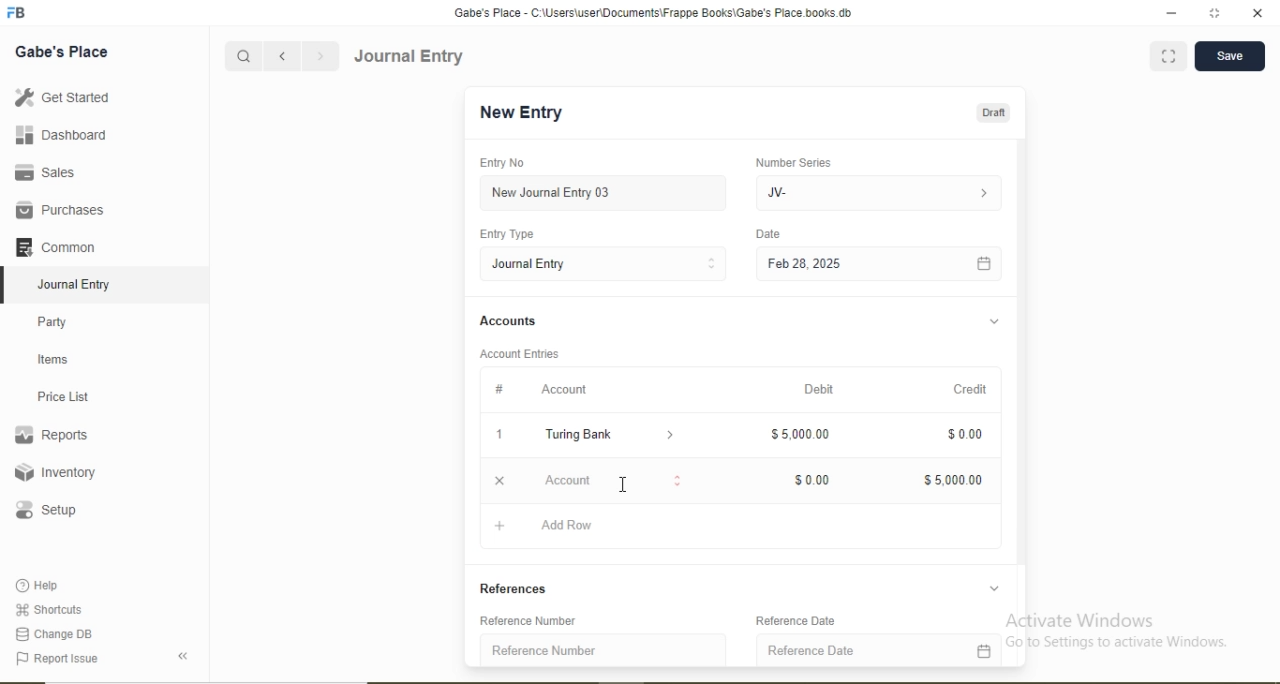  Describe the element at coordinates (45, 510) in the screenshot. I see `Setup` at that location.